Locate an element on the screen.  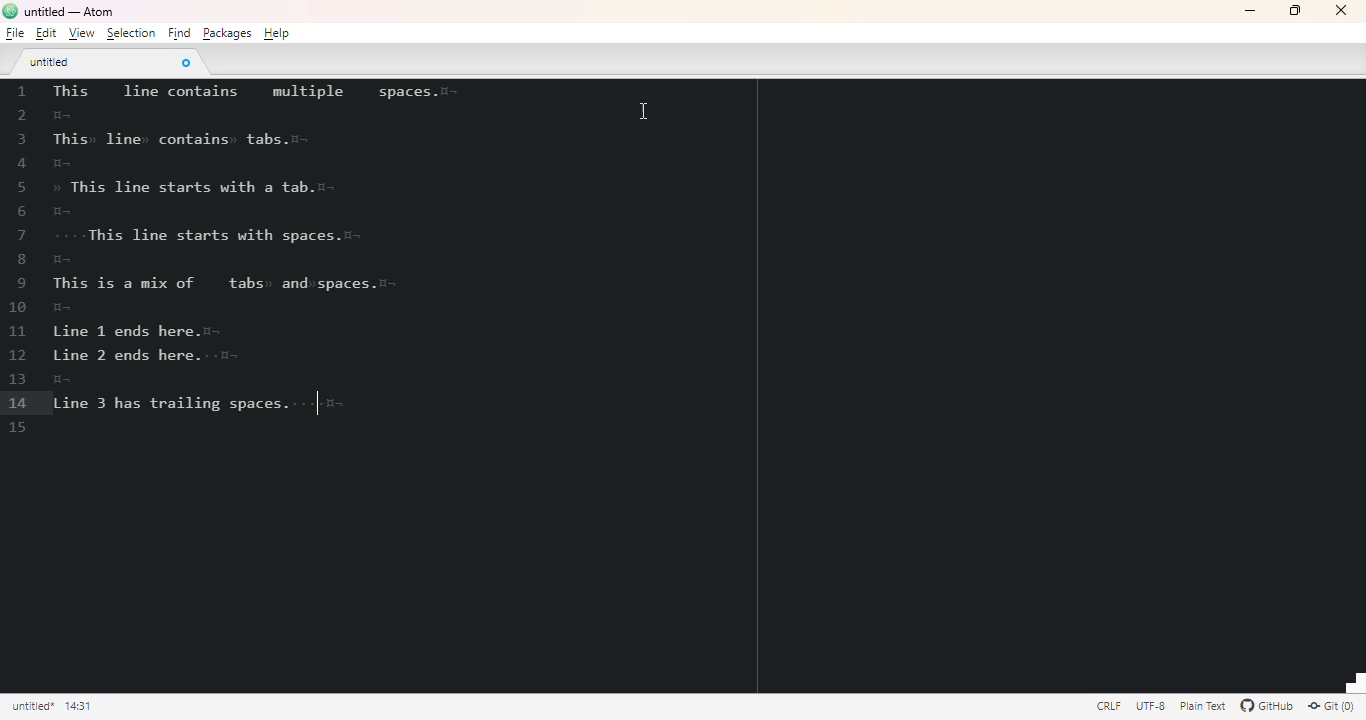
invisible characters is located at coordinates (64, 115).